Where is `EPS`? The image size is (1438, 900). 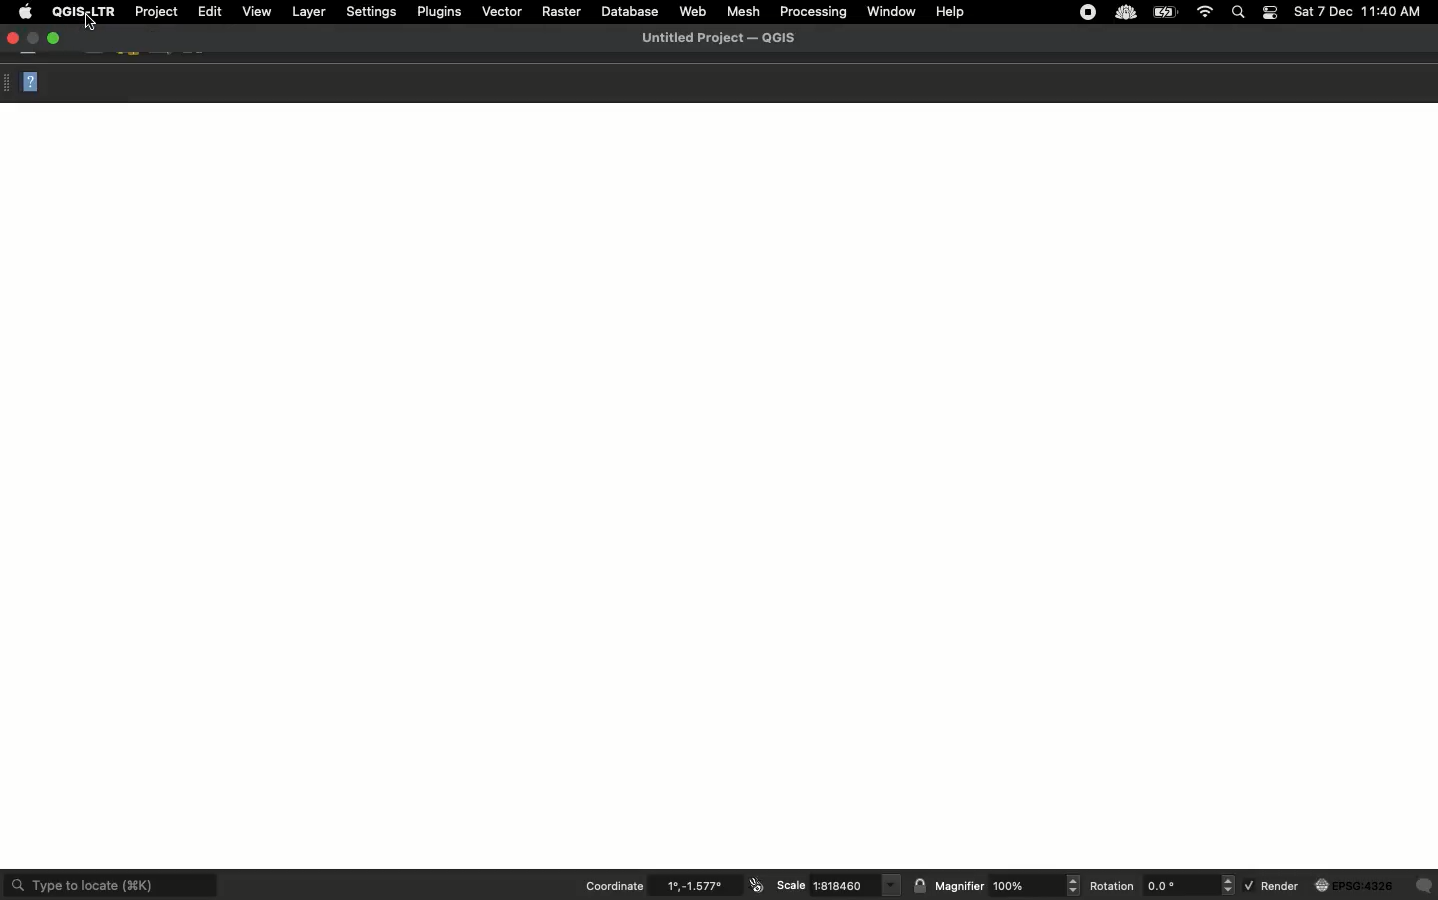 EPS is located at coordinates (1357, 885).